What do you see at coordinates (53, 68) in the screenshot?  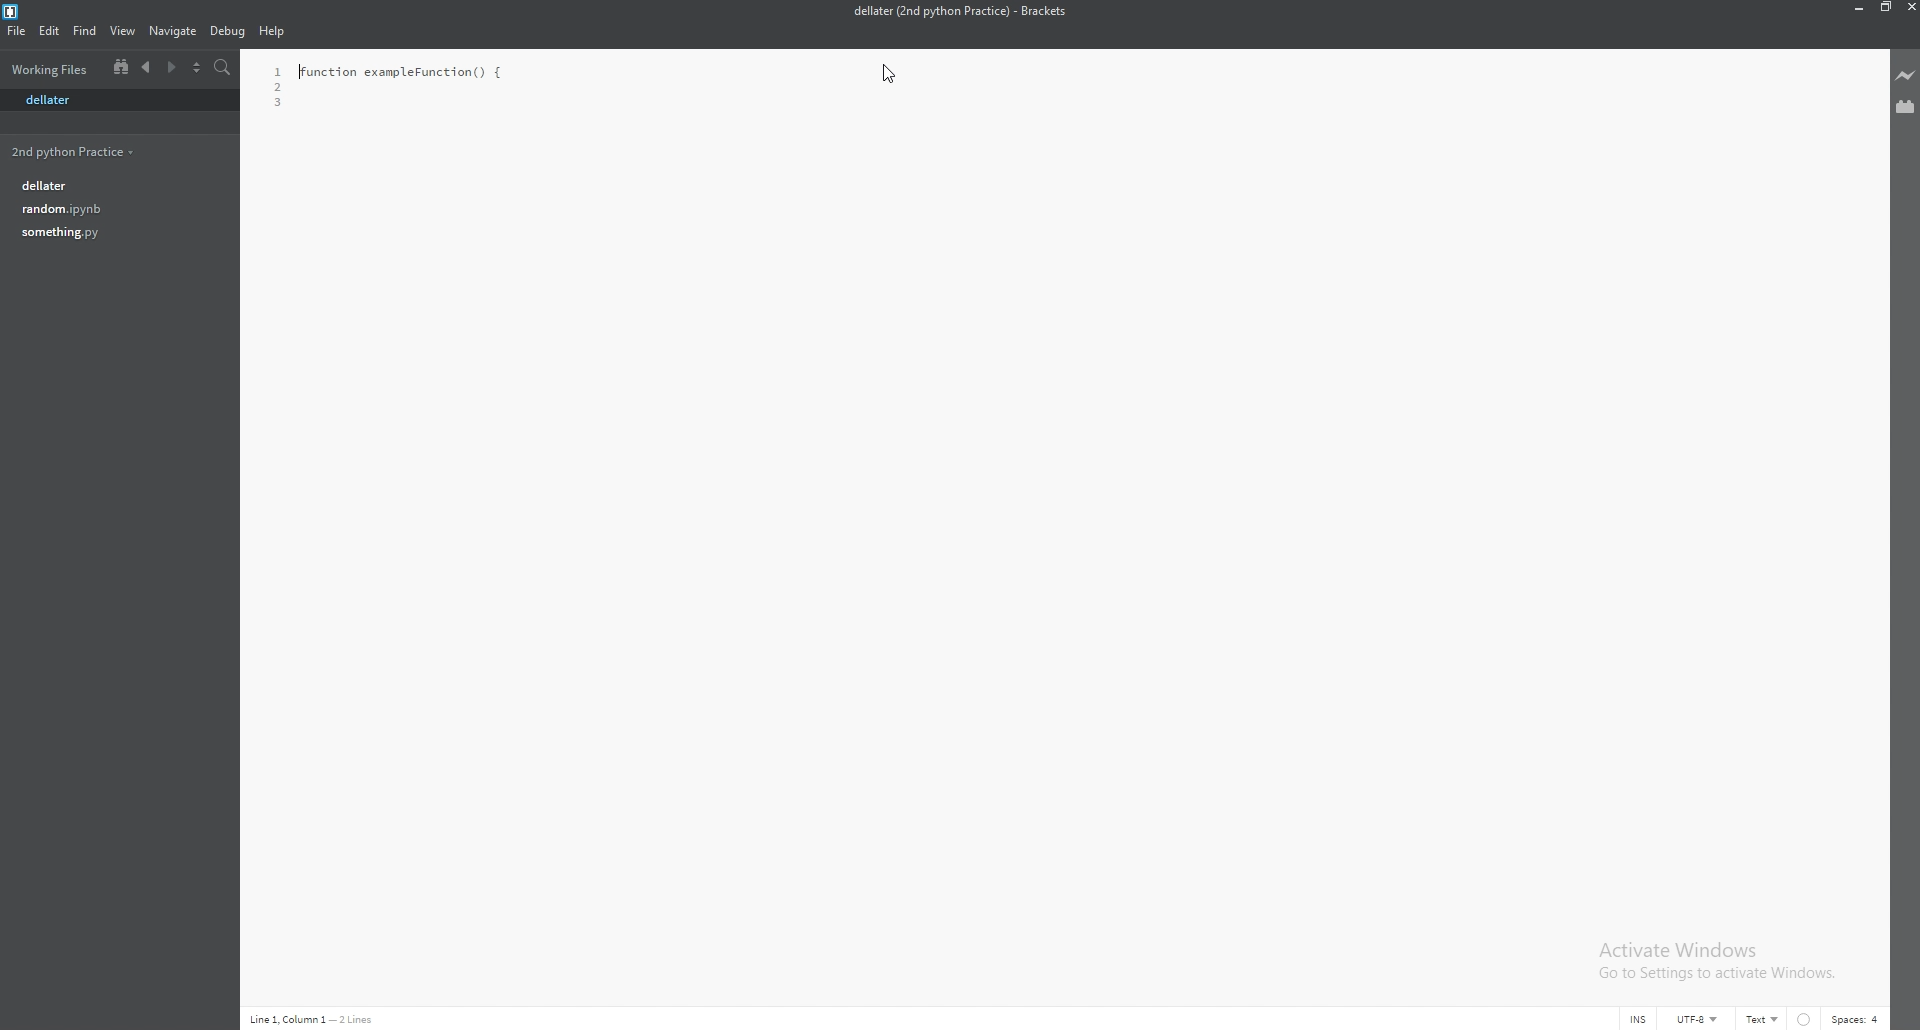 I see `folder` at bounding box center [53, 68].